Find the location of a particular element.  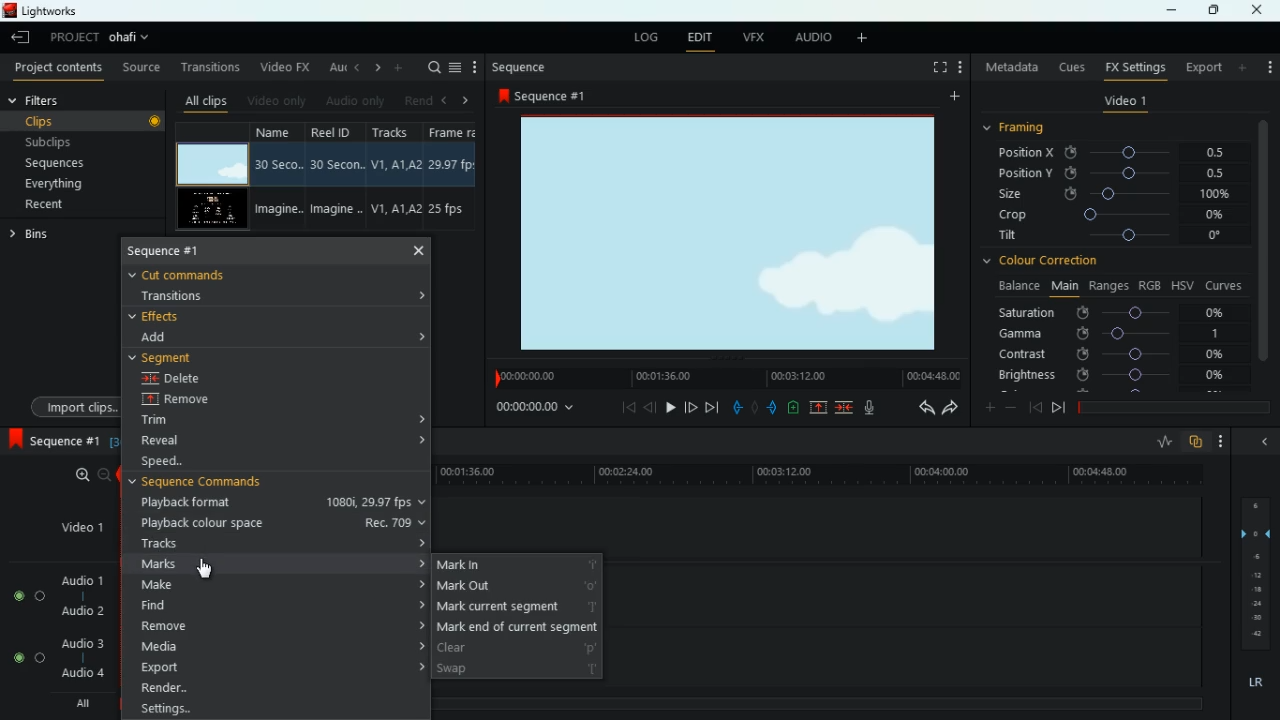

audio only is located at coordinates (352, 101).